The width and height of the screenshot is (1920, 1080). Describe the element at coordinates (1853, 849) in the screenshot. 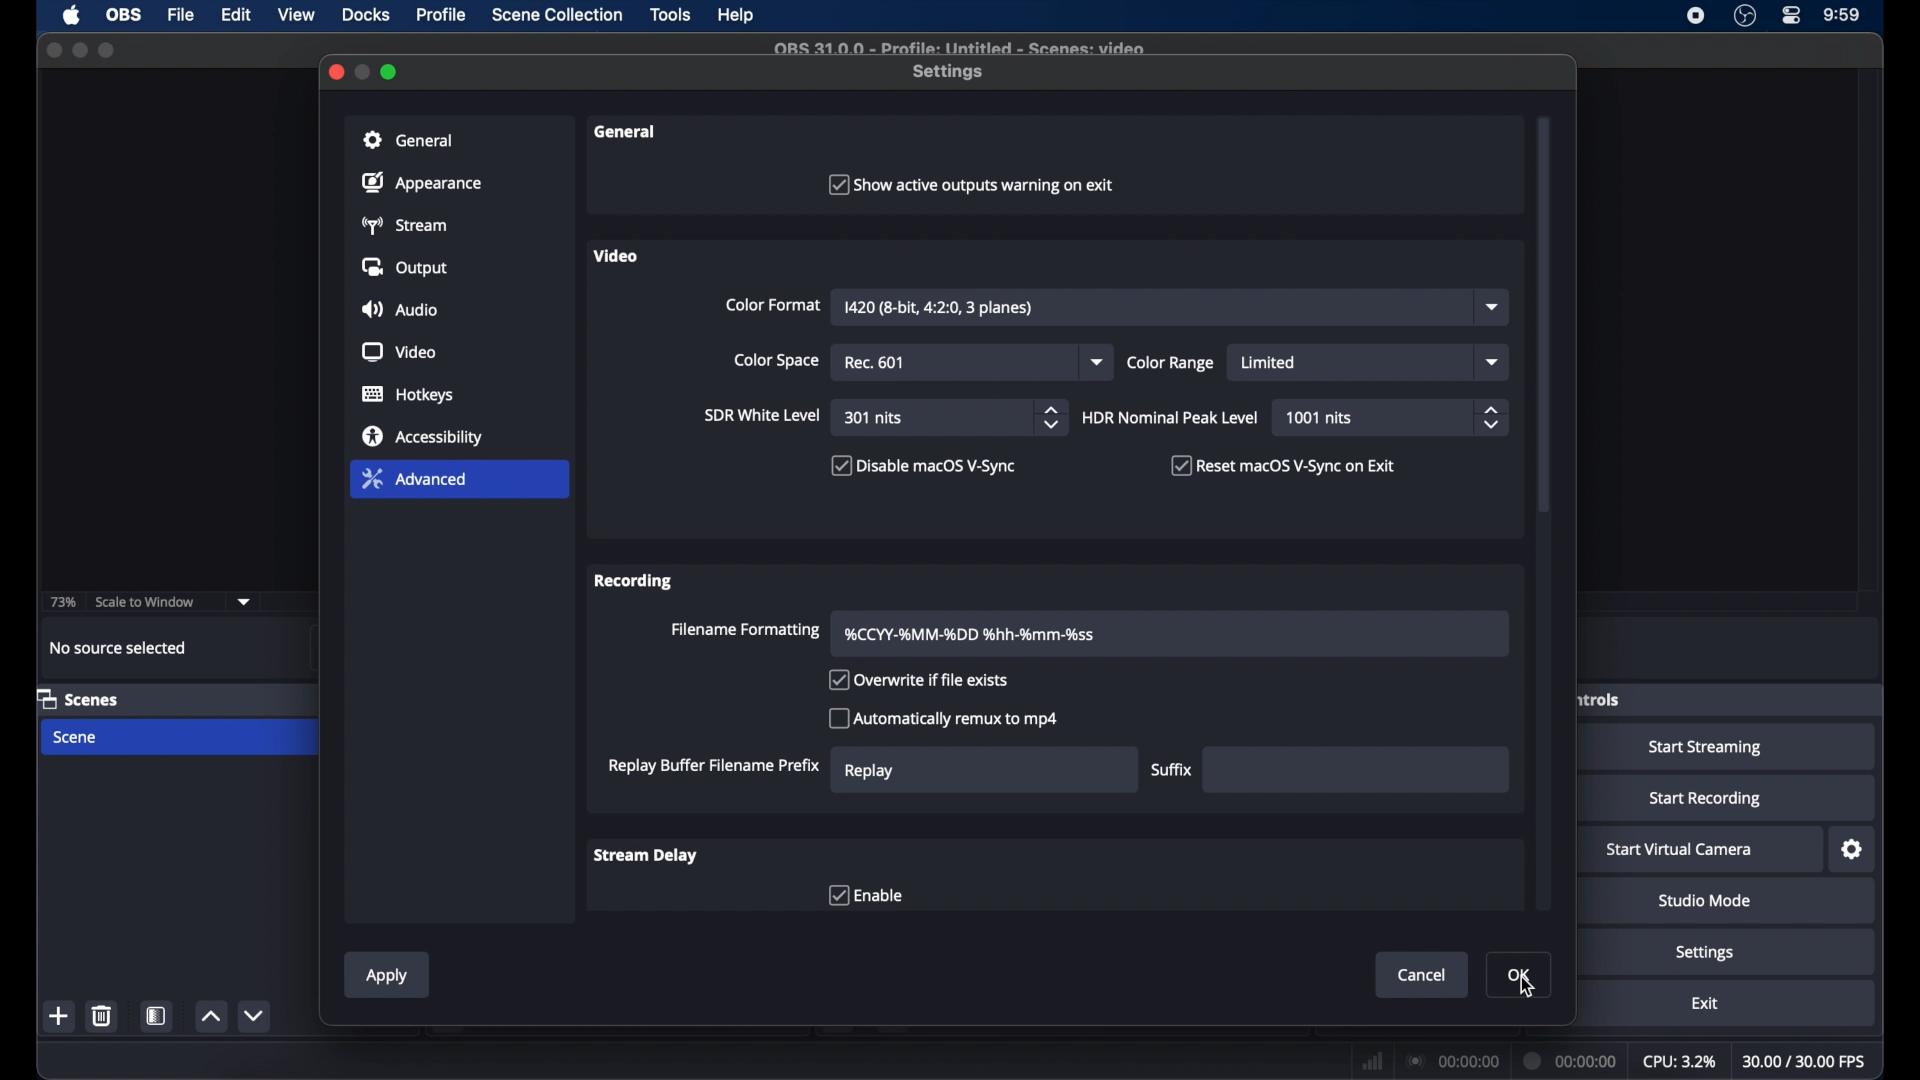

I see `settings` at that location.